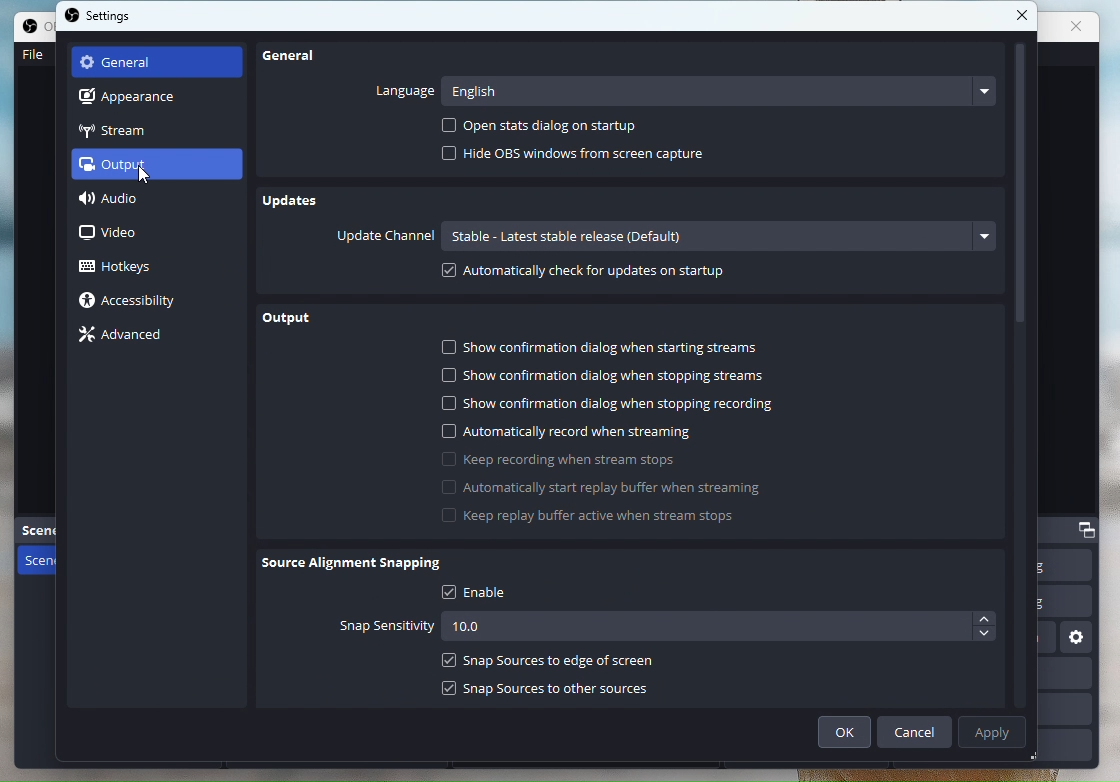 The image size is (1120, 782). I want to click on General, so click(142, 63).